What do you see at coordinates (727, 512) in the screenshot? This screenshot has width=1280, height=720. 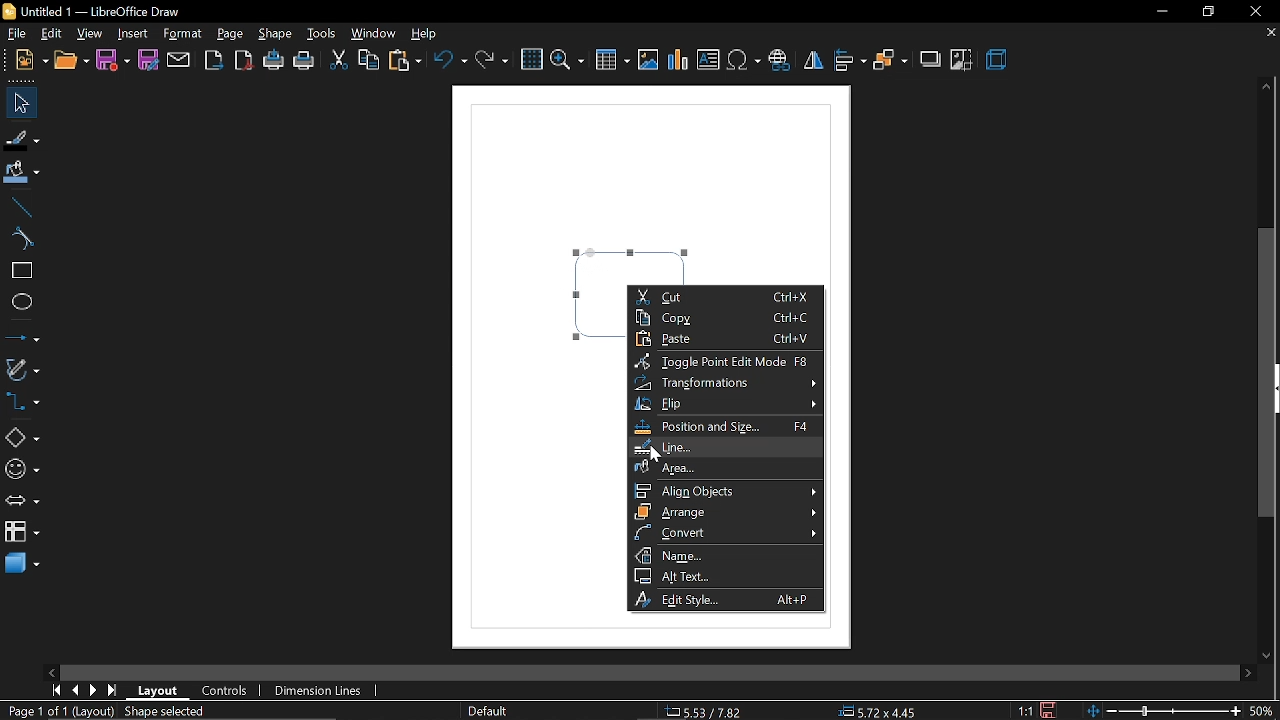 I see `arrange` at bounding box center [727, 512].